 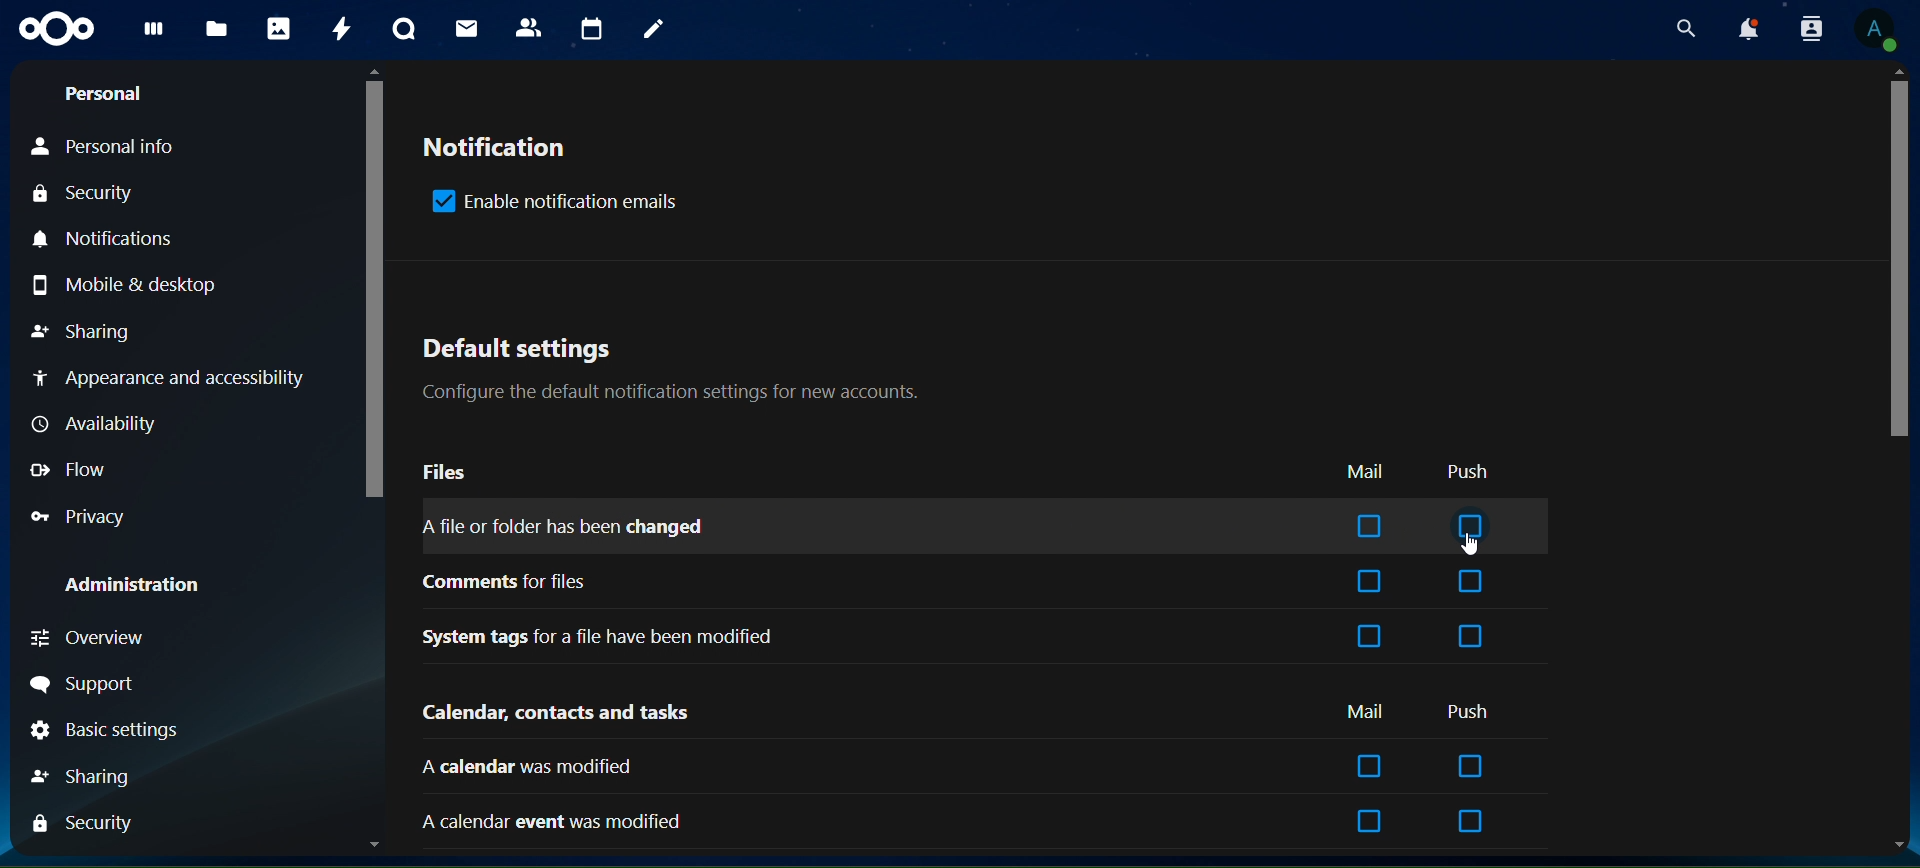 What do you see at coordinates (508, 583) in the screenshot?
I see `comments for files` at bounding box center [508, 583].